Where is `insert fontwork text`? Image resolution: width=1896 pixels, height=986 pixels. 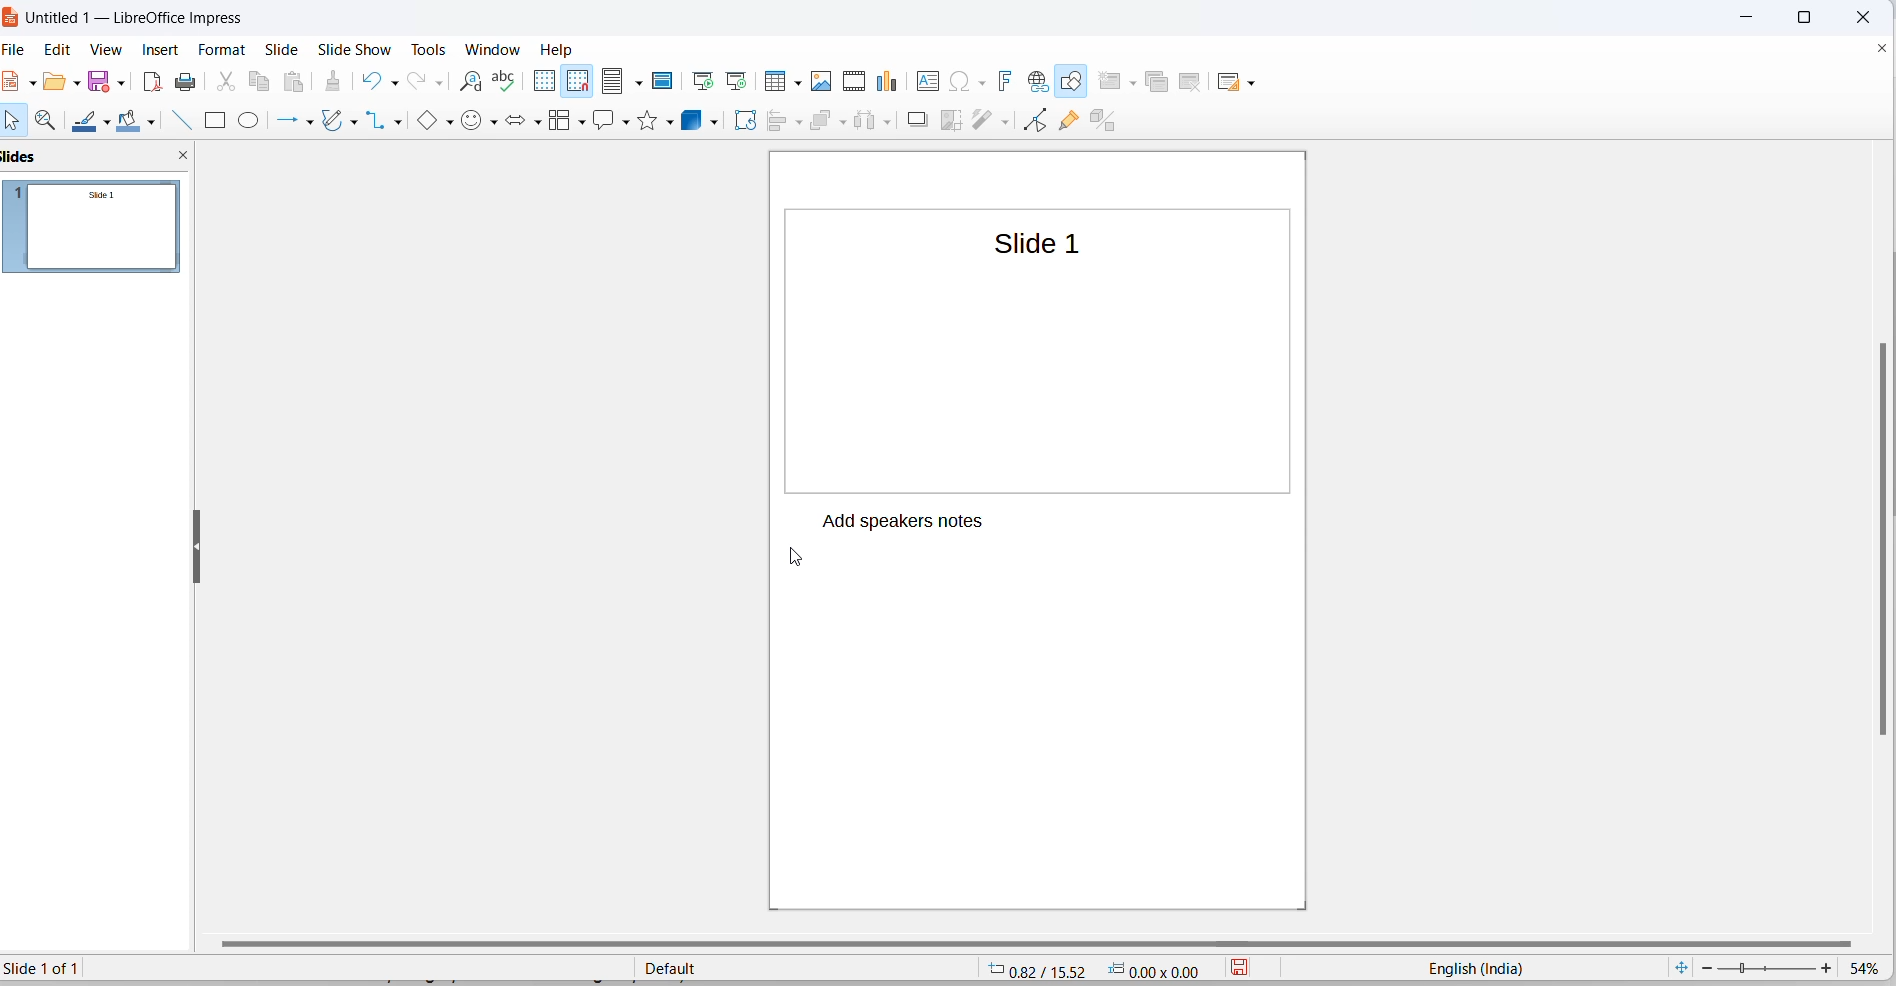
insert fontwork text is located at coordinates (1007, 81).